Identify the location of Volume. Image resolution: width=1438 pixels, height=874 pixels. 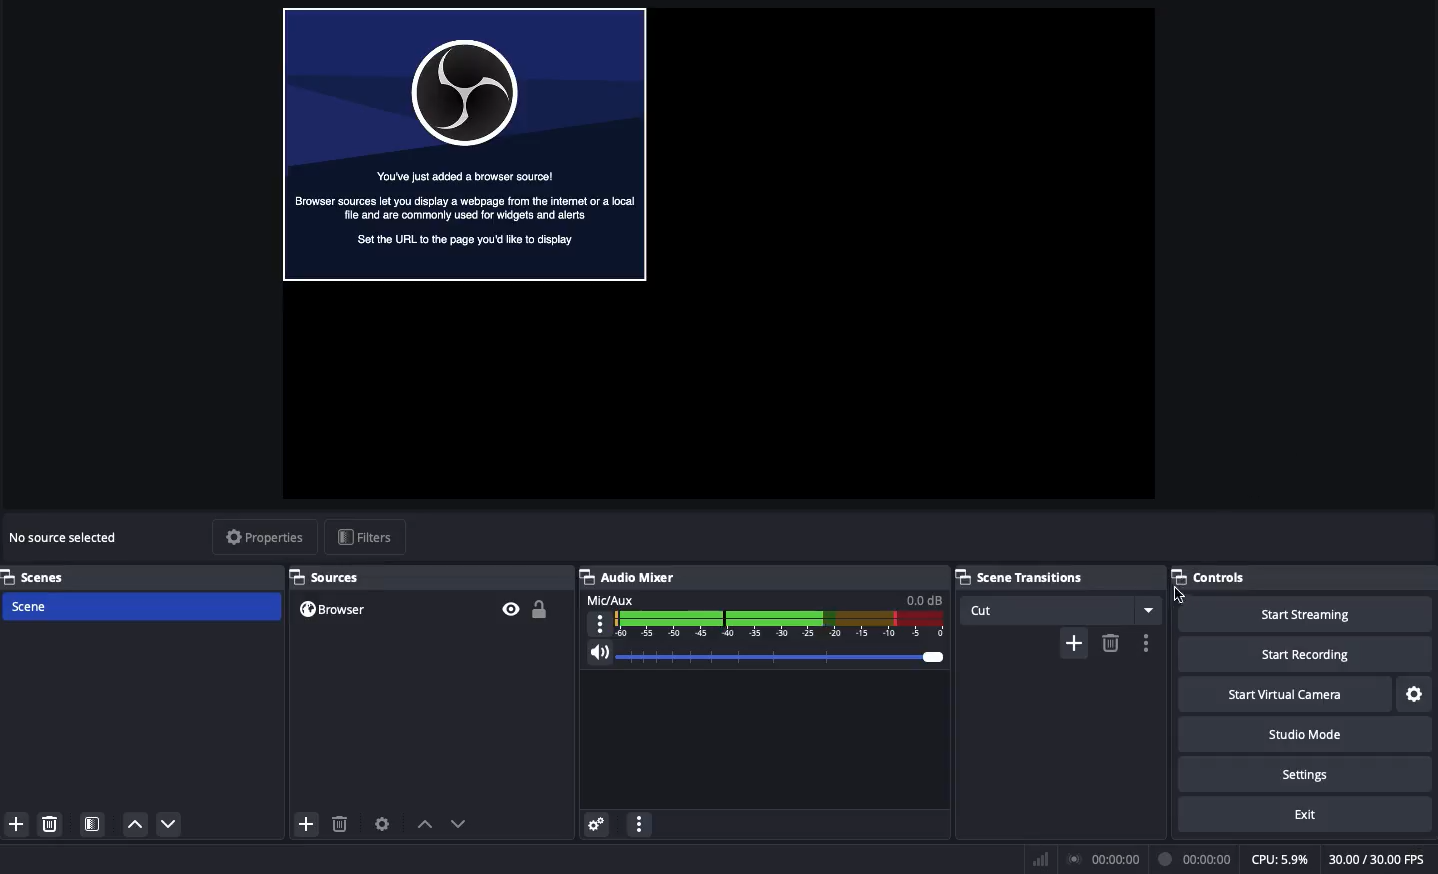
(766, 656).